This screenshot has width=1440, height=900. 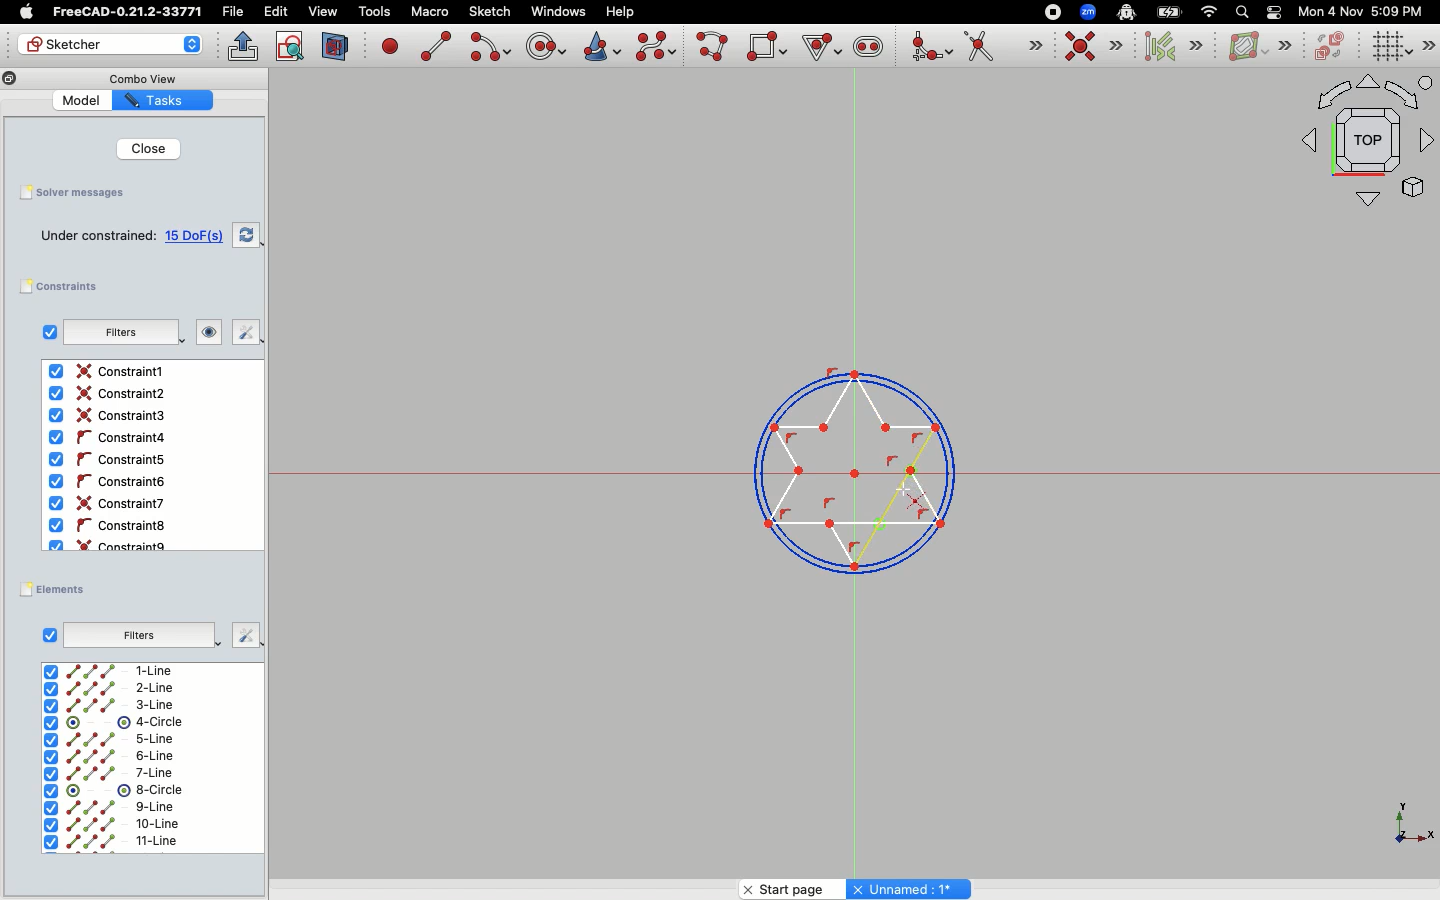 I want to click on 4-Circle, so click(x=115, y=723).